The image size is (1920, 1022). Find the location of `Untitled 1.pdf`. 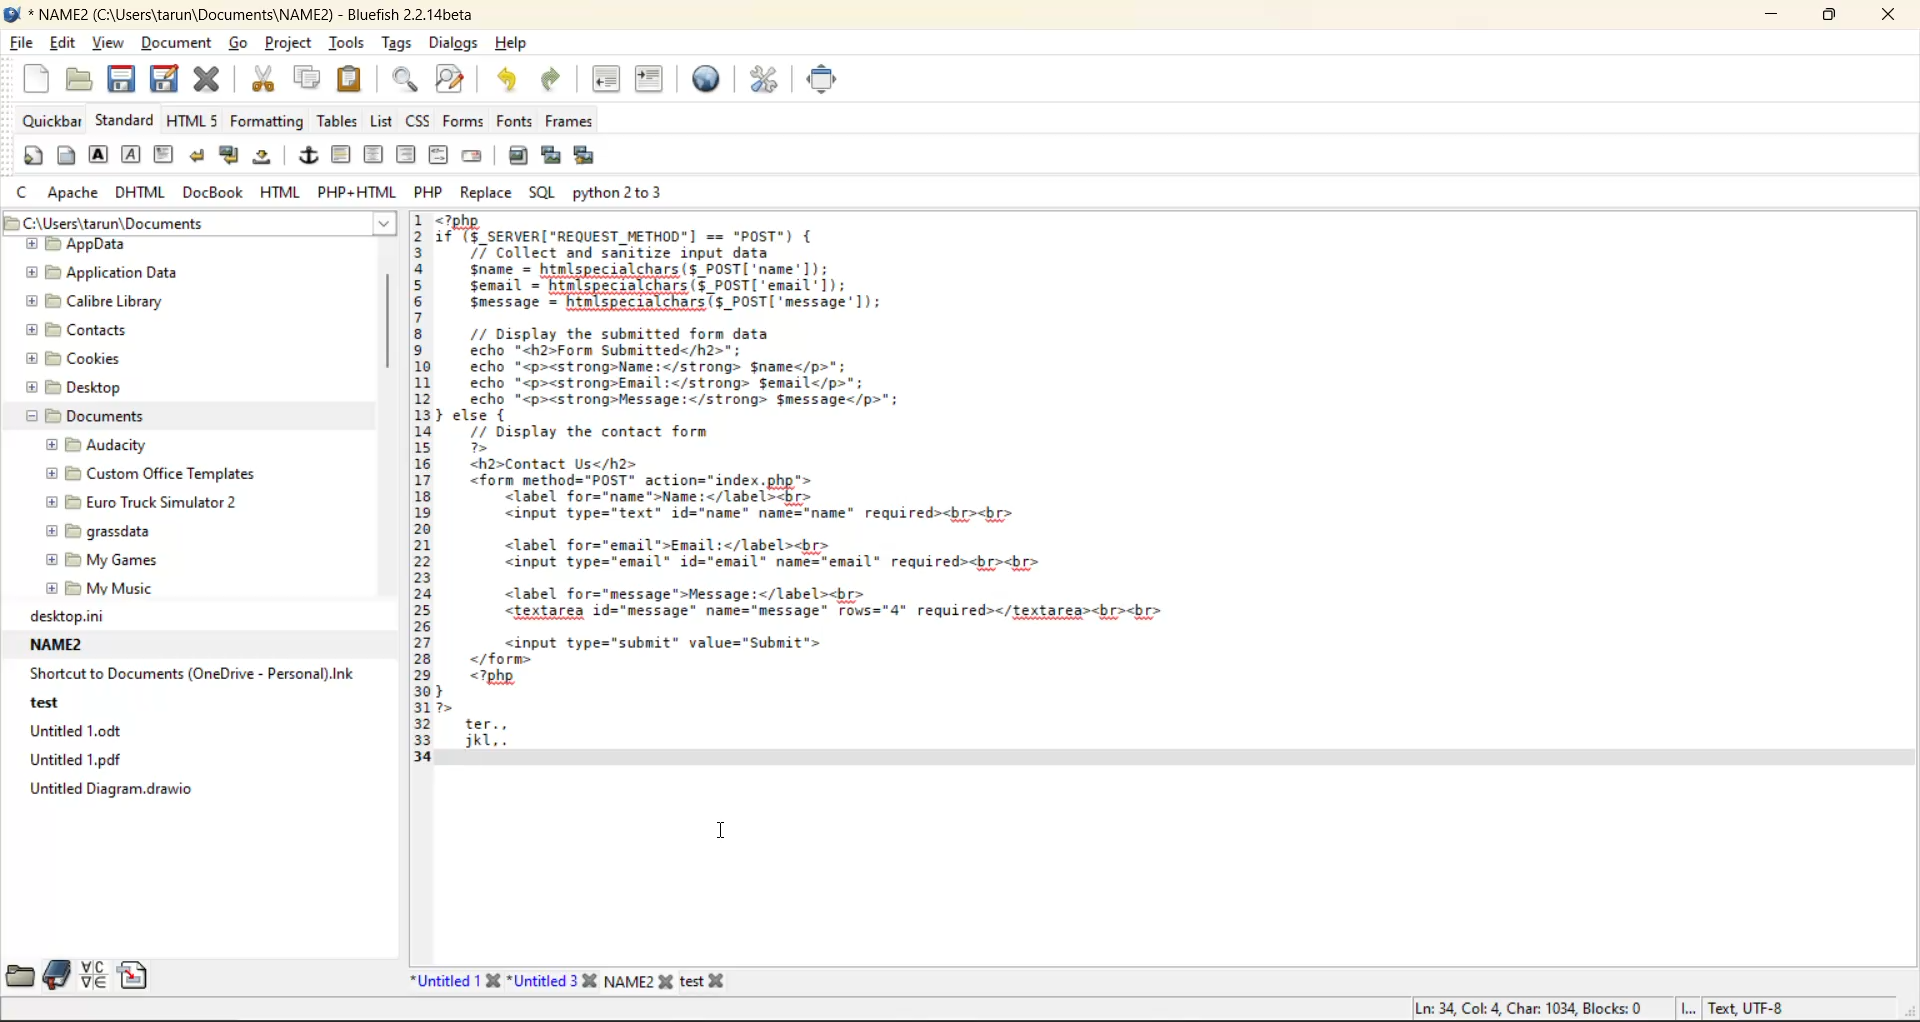

Untitled 1.pdf is located at coordinates (73, 762).